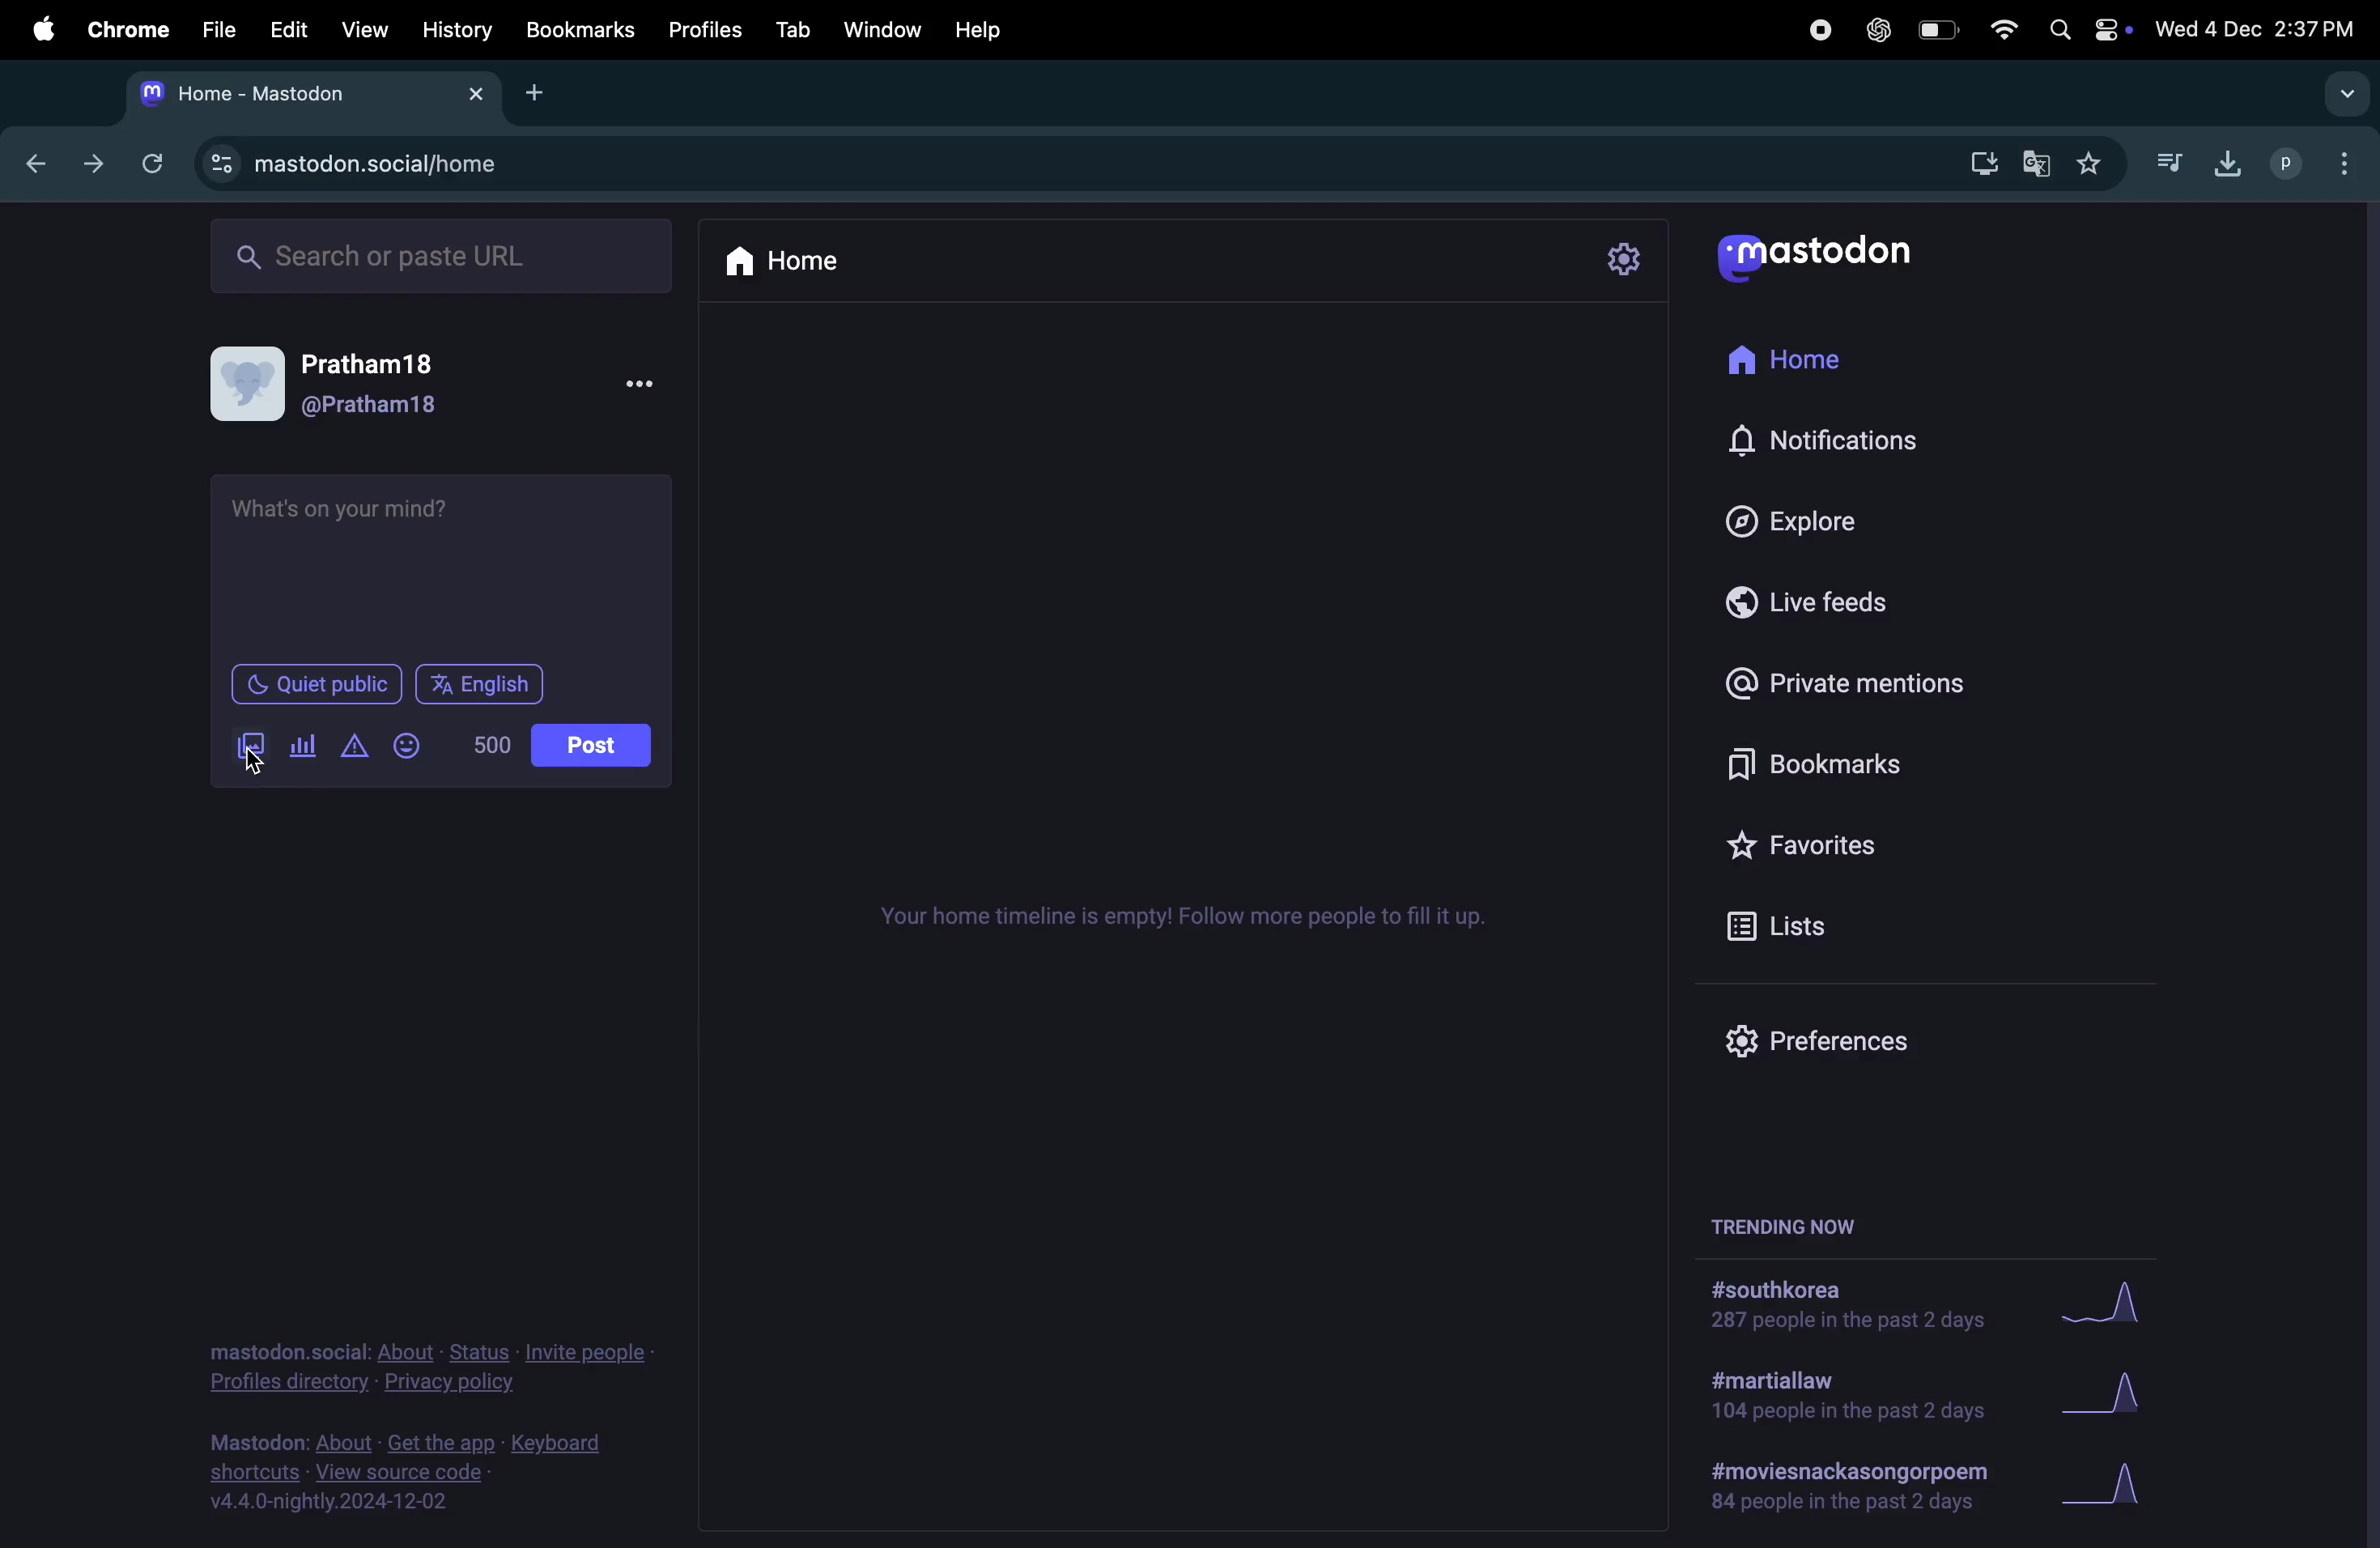  I want to click on Bookmarks, so click(582, 32).